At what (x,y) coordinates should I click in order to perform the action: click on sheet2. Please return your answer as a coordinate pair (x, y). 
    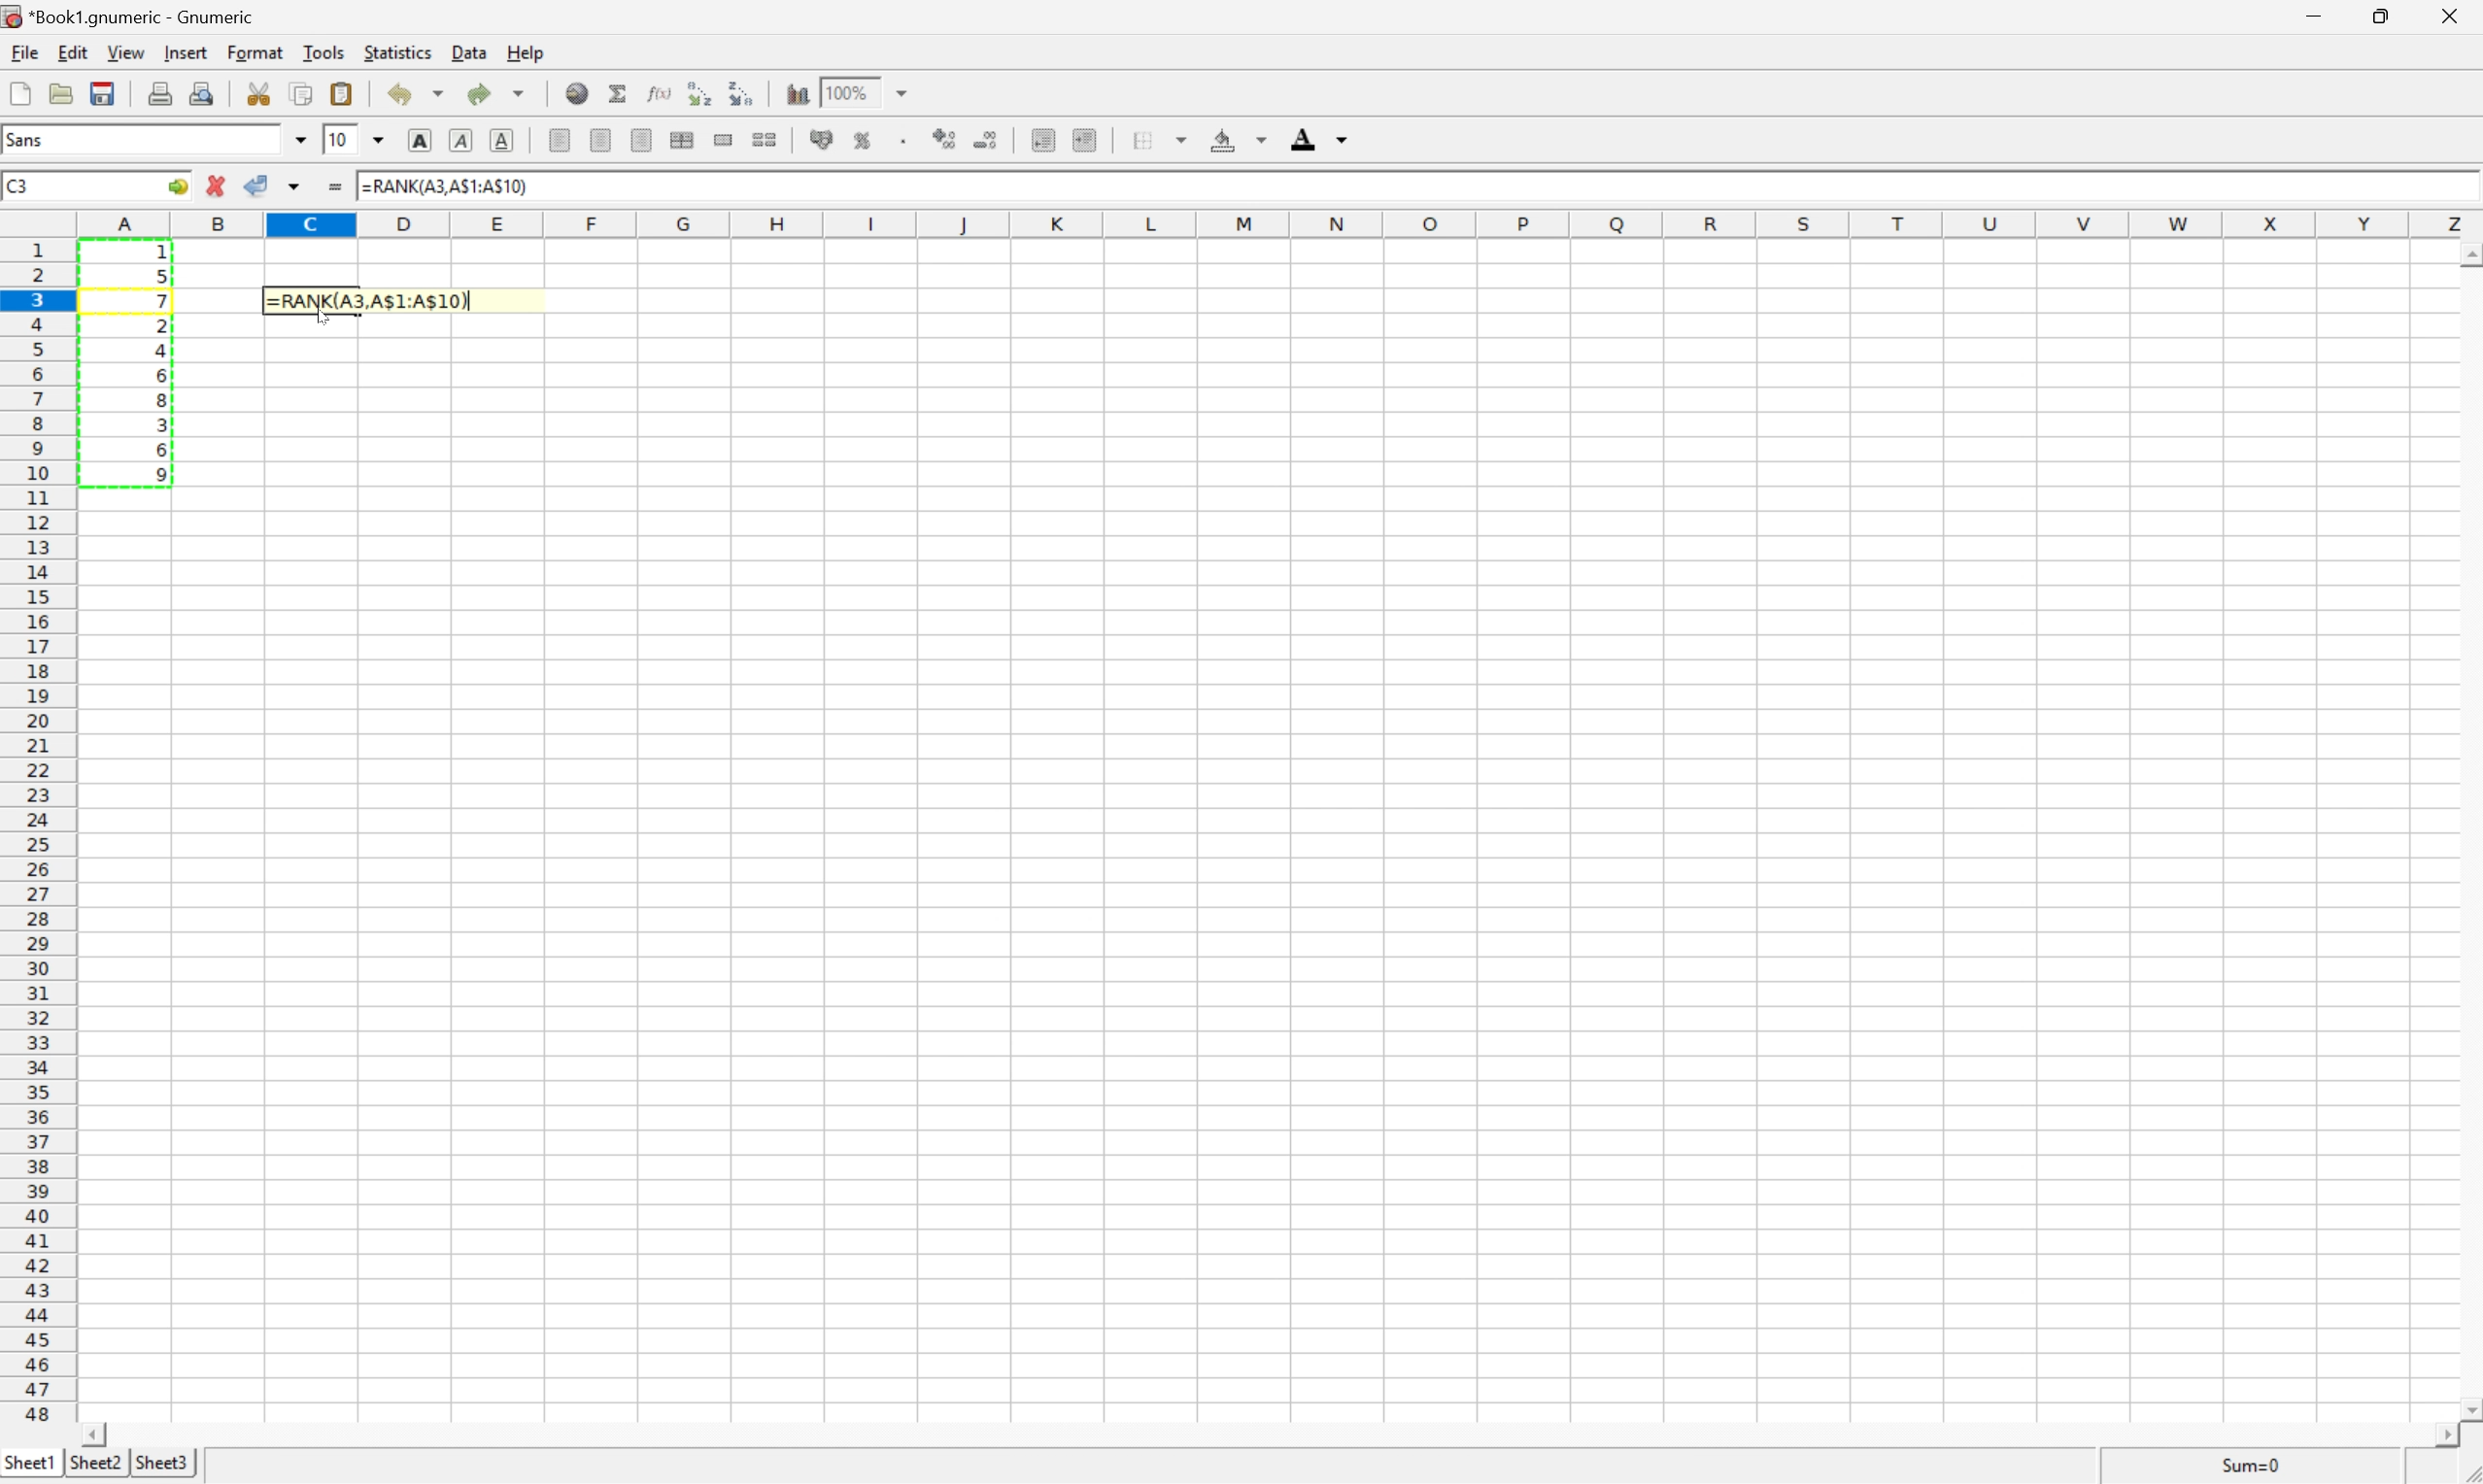
    Looking at the image, I should click on (93, 1463).